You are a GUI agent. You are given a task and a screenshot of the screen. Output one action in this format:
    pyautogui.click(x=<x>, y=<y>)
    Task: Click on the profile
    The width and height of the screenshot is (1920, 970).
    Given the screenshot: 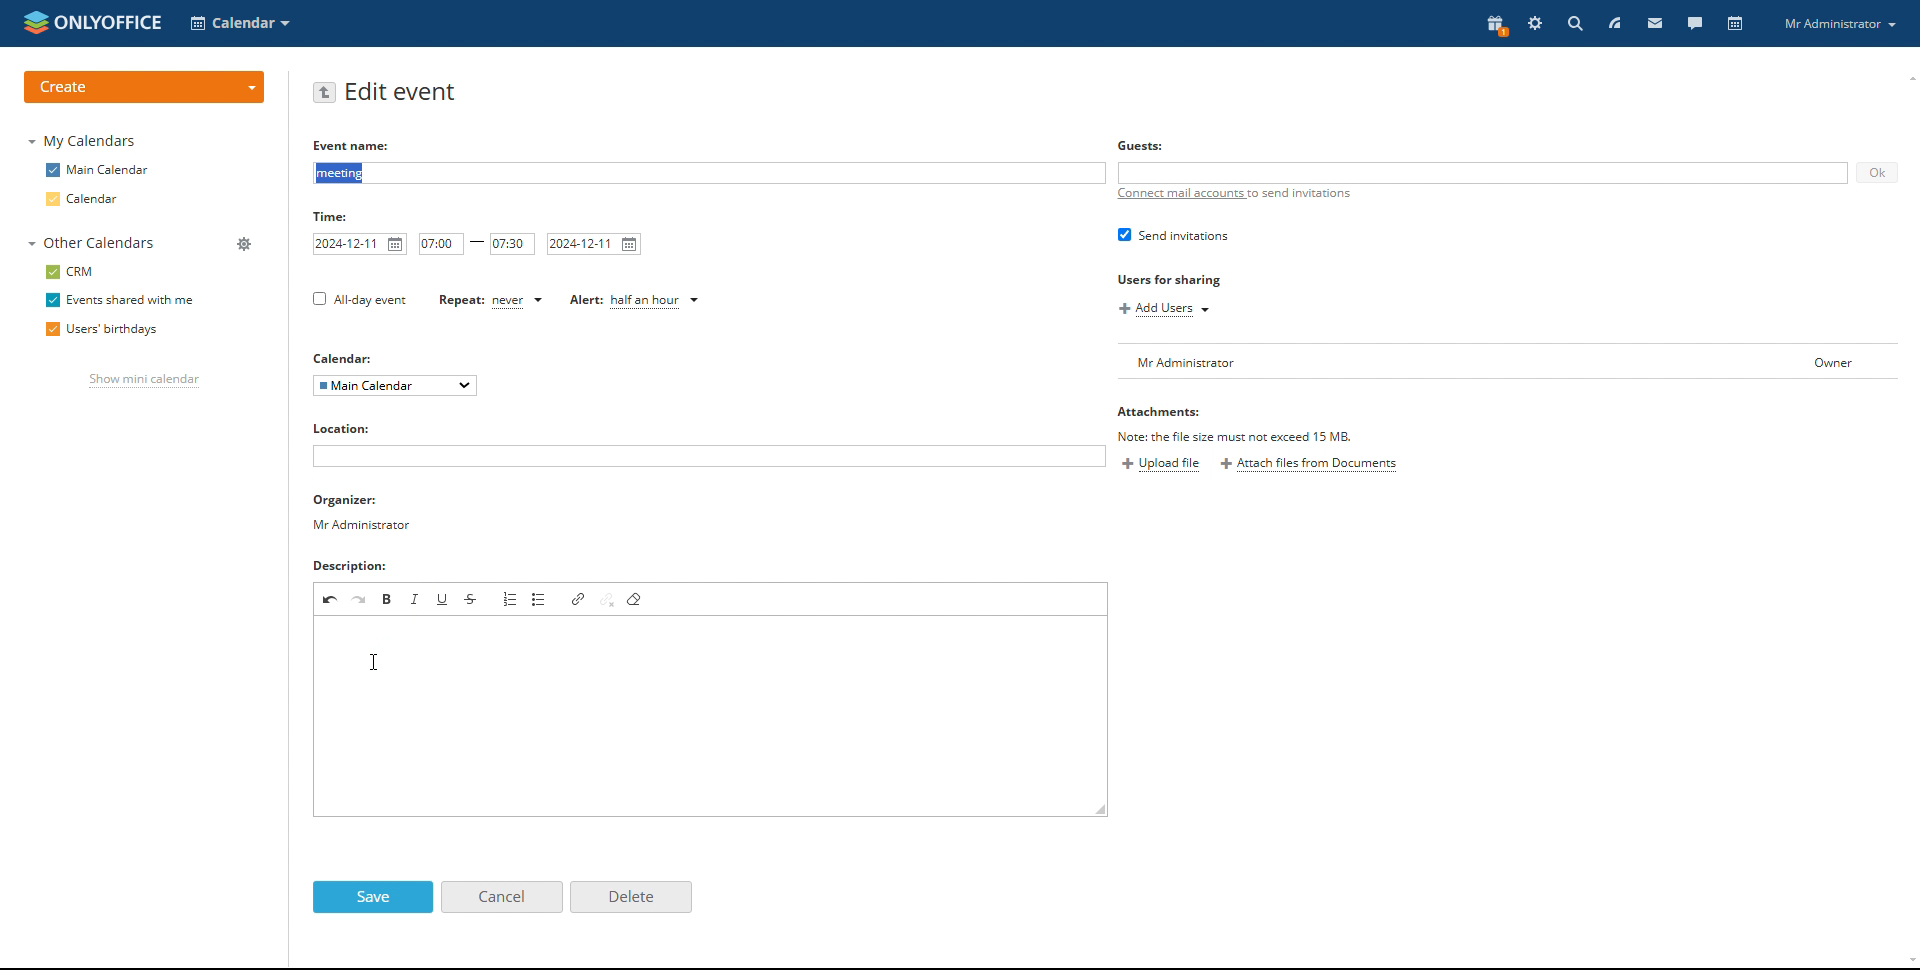 What is the action you would take?
    pyautogui.click(x=1839, y=23)
    